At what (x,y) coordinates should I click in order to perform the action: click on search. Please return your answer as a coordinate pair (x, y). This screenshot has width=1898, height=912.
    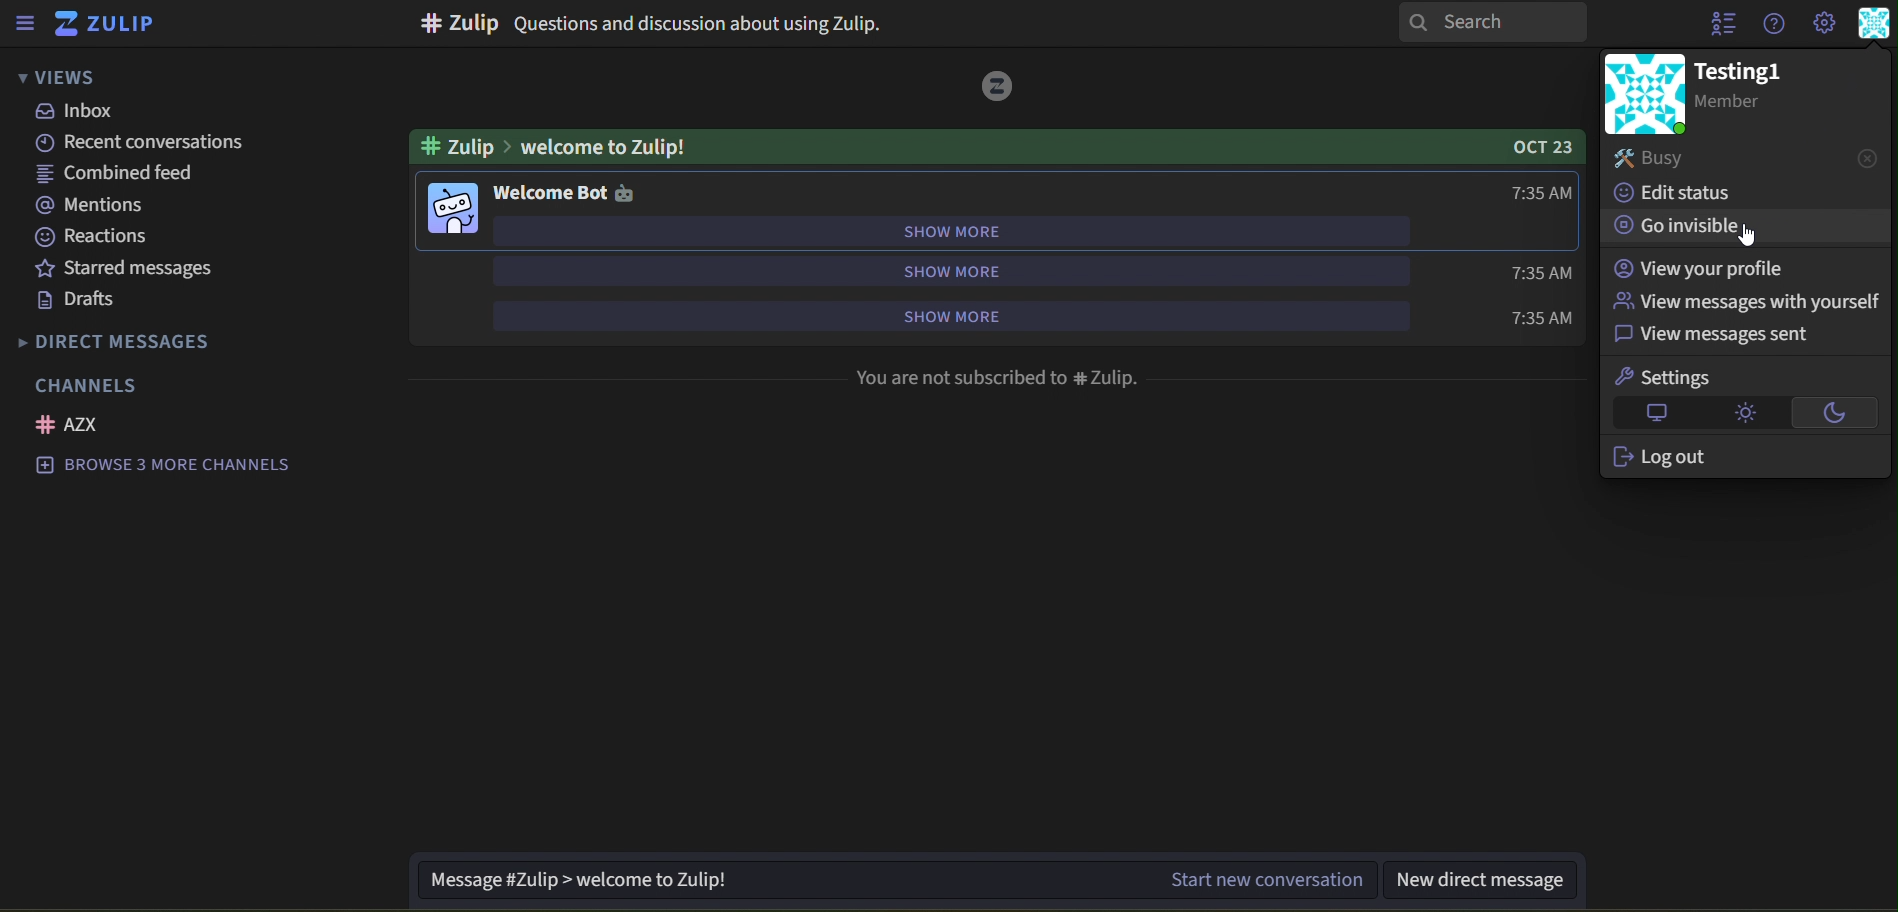
    Looking at the image, I should click on (1494, 23).